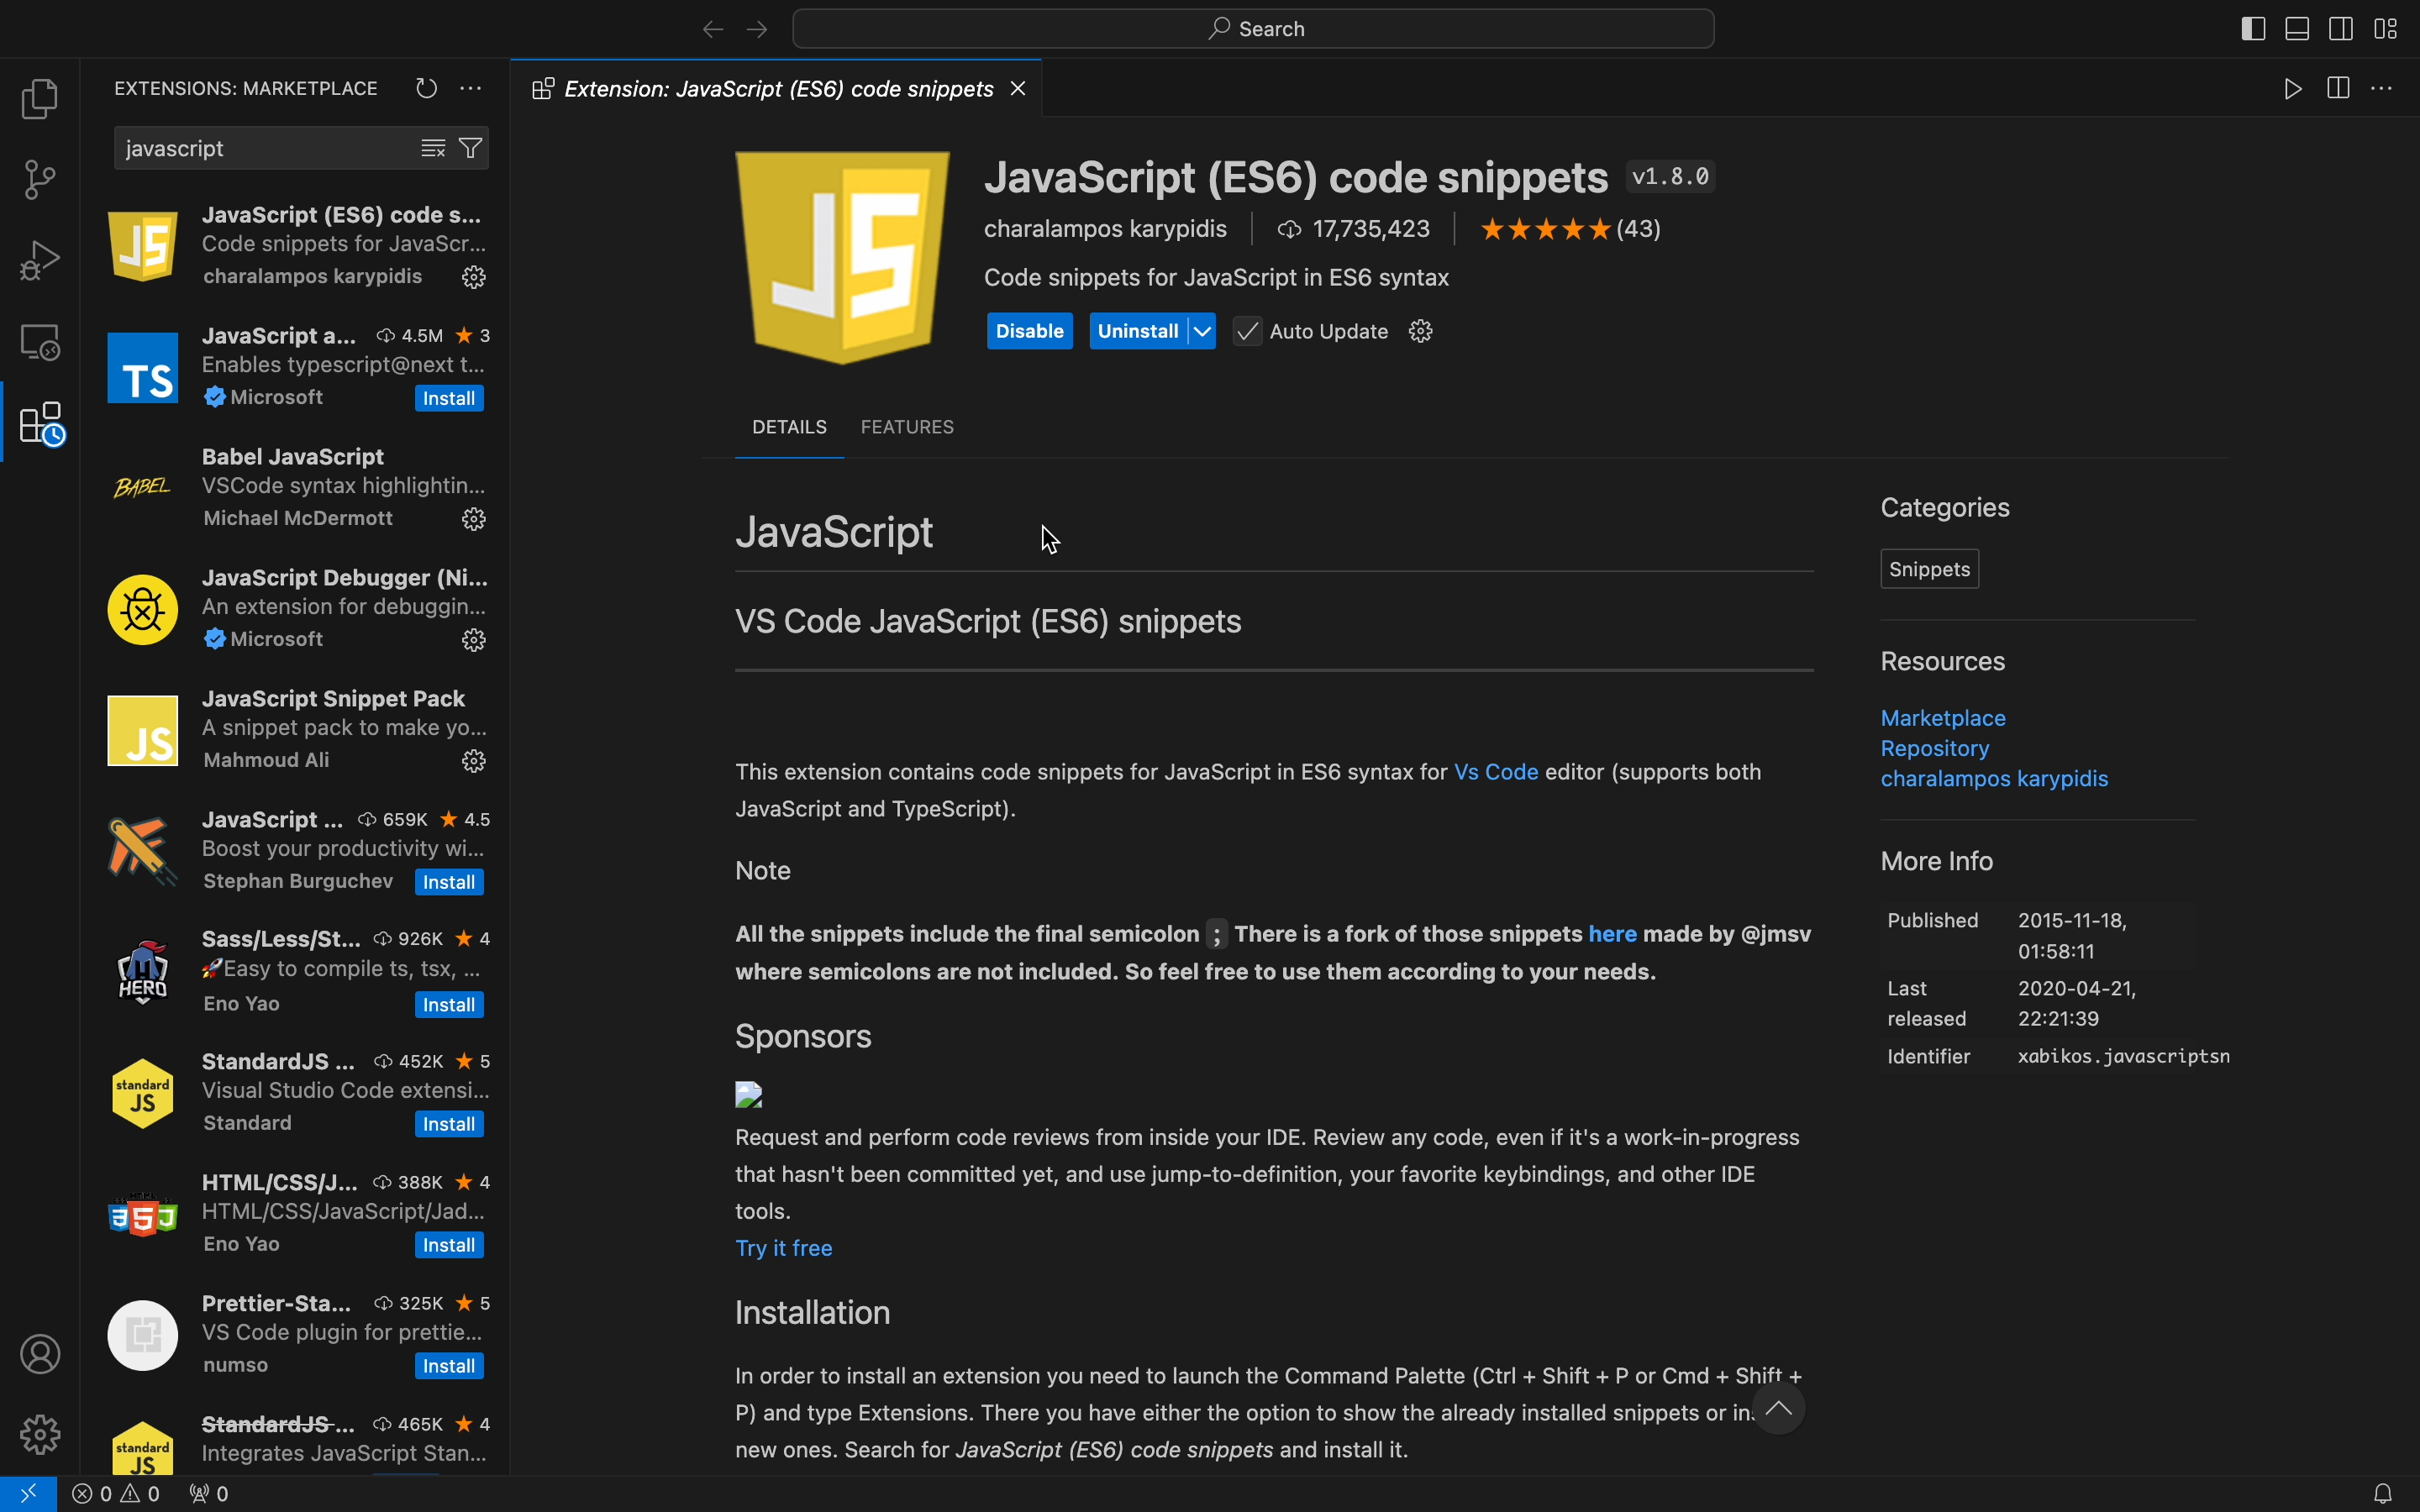 The width and height of the screenshot is (2420, 1512). What do you see at coordinates (184, 1494) in the screenshot?
I see `error logs` at bounding box center [184, 1494].